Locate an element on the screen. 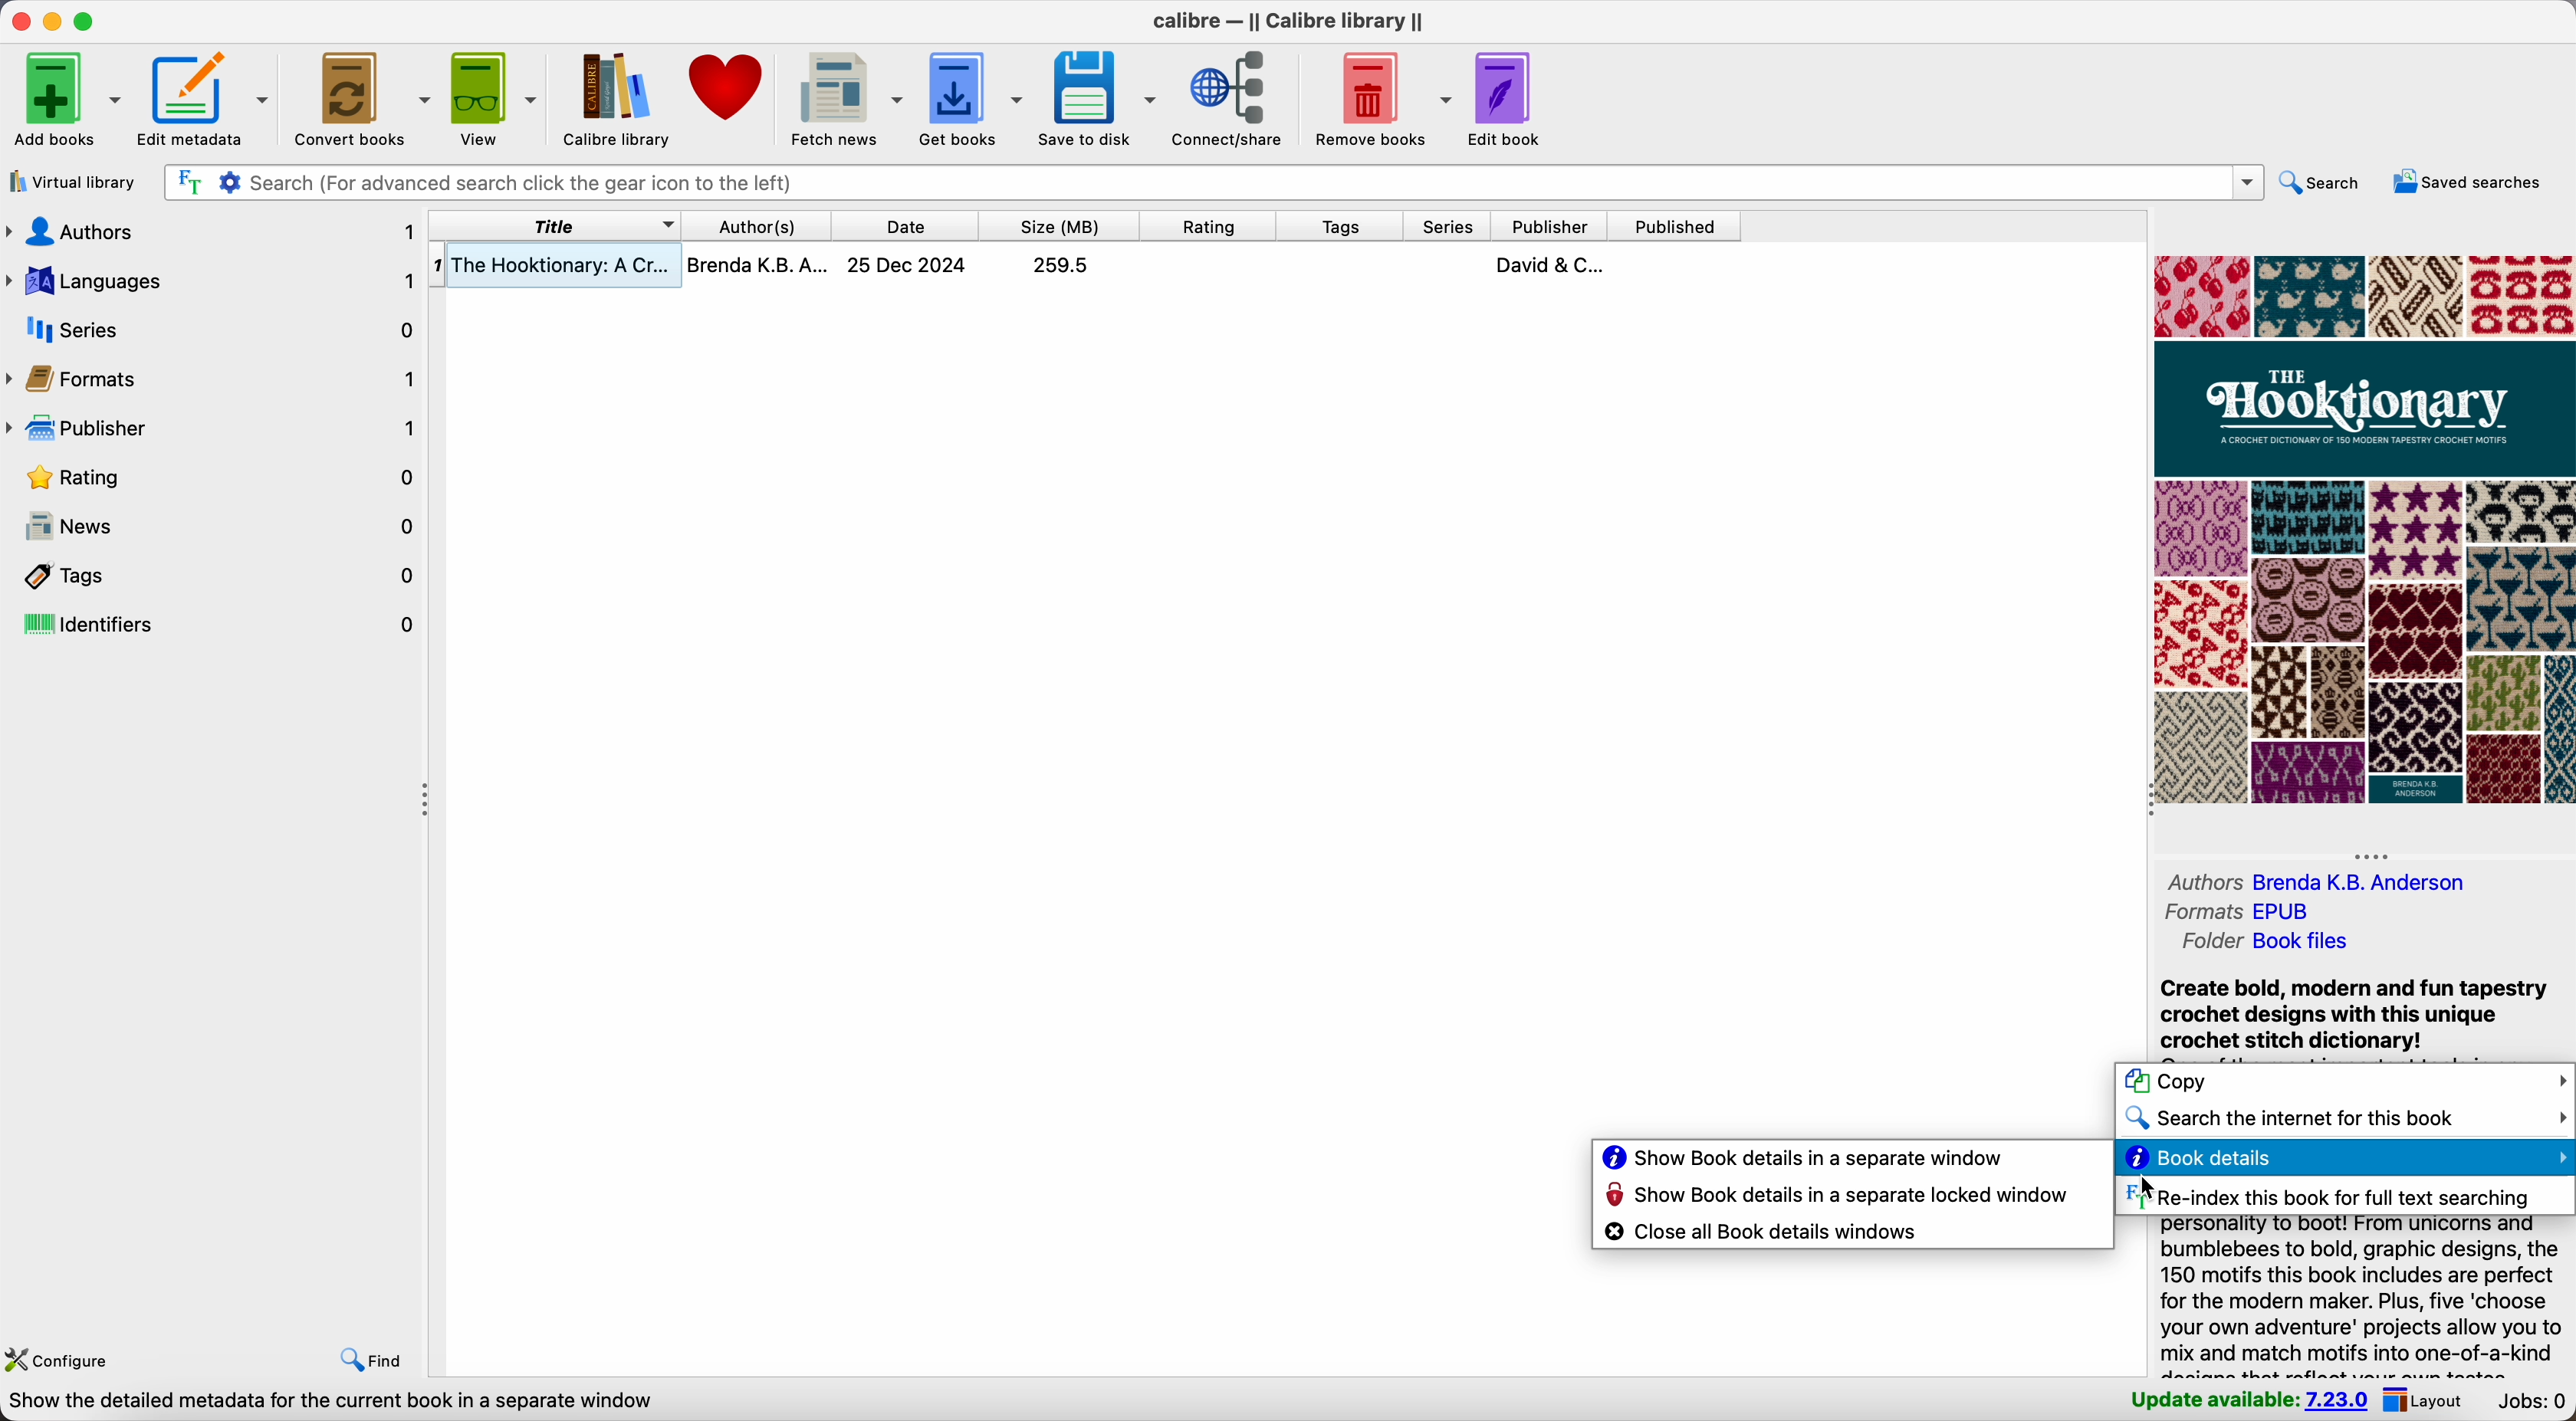 The width and height of the screenshot is (2576, 1421). data is located at coordinates (330, 1403).